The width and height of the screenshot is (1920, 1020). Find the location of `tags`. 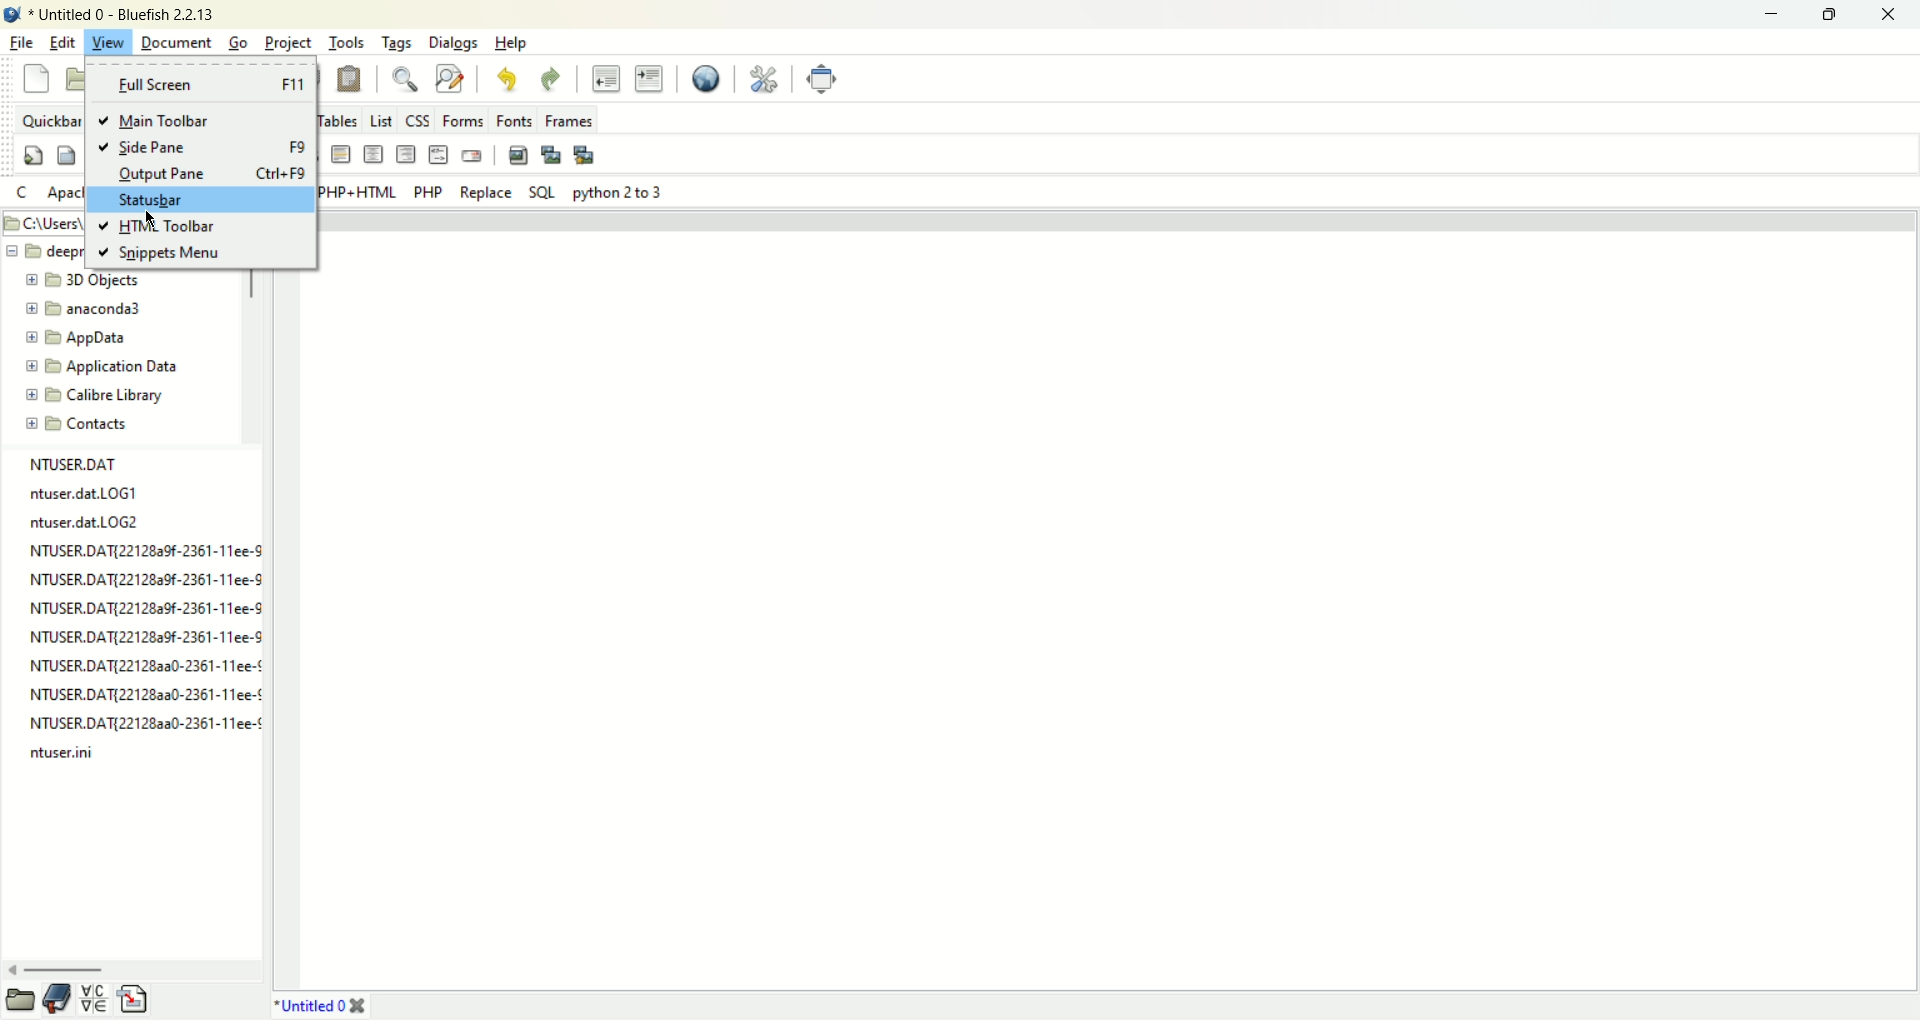

tags is located at coordinates (396, 43).